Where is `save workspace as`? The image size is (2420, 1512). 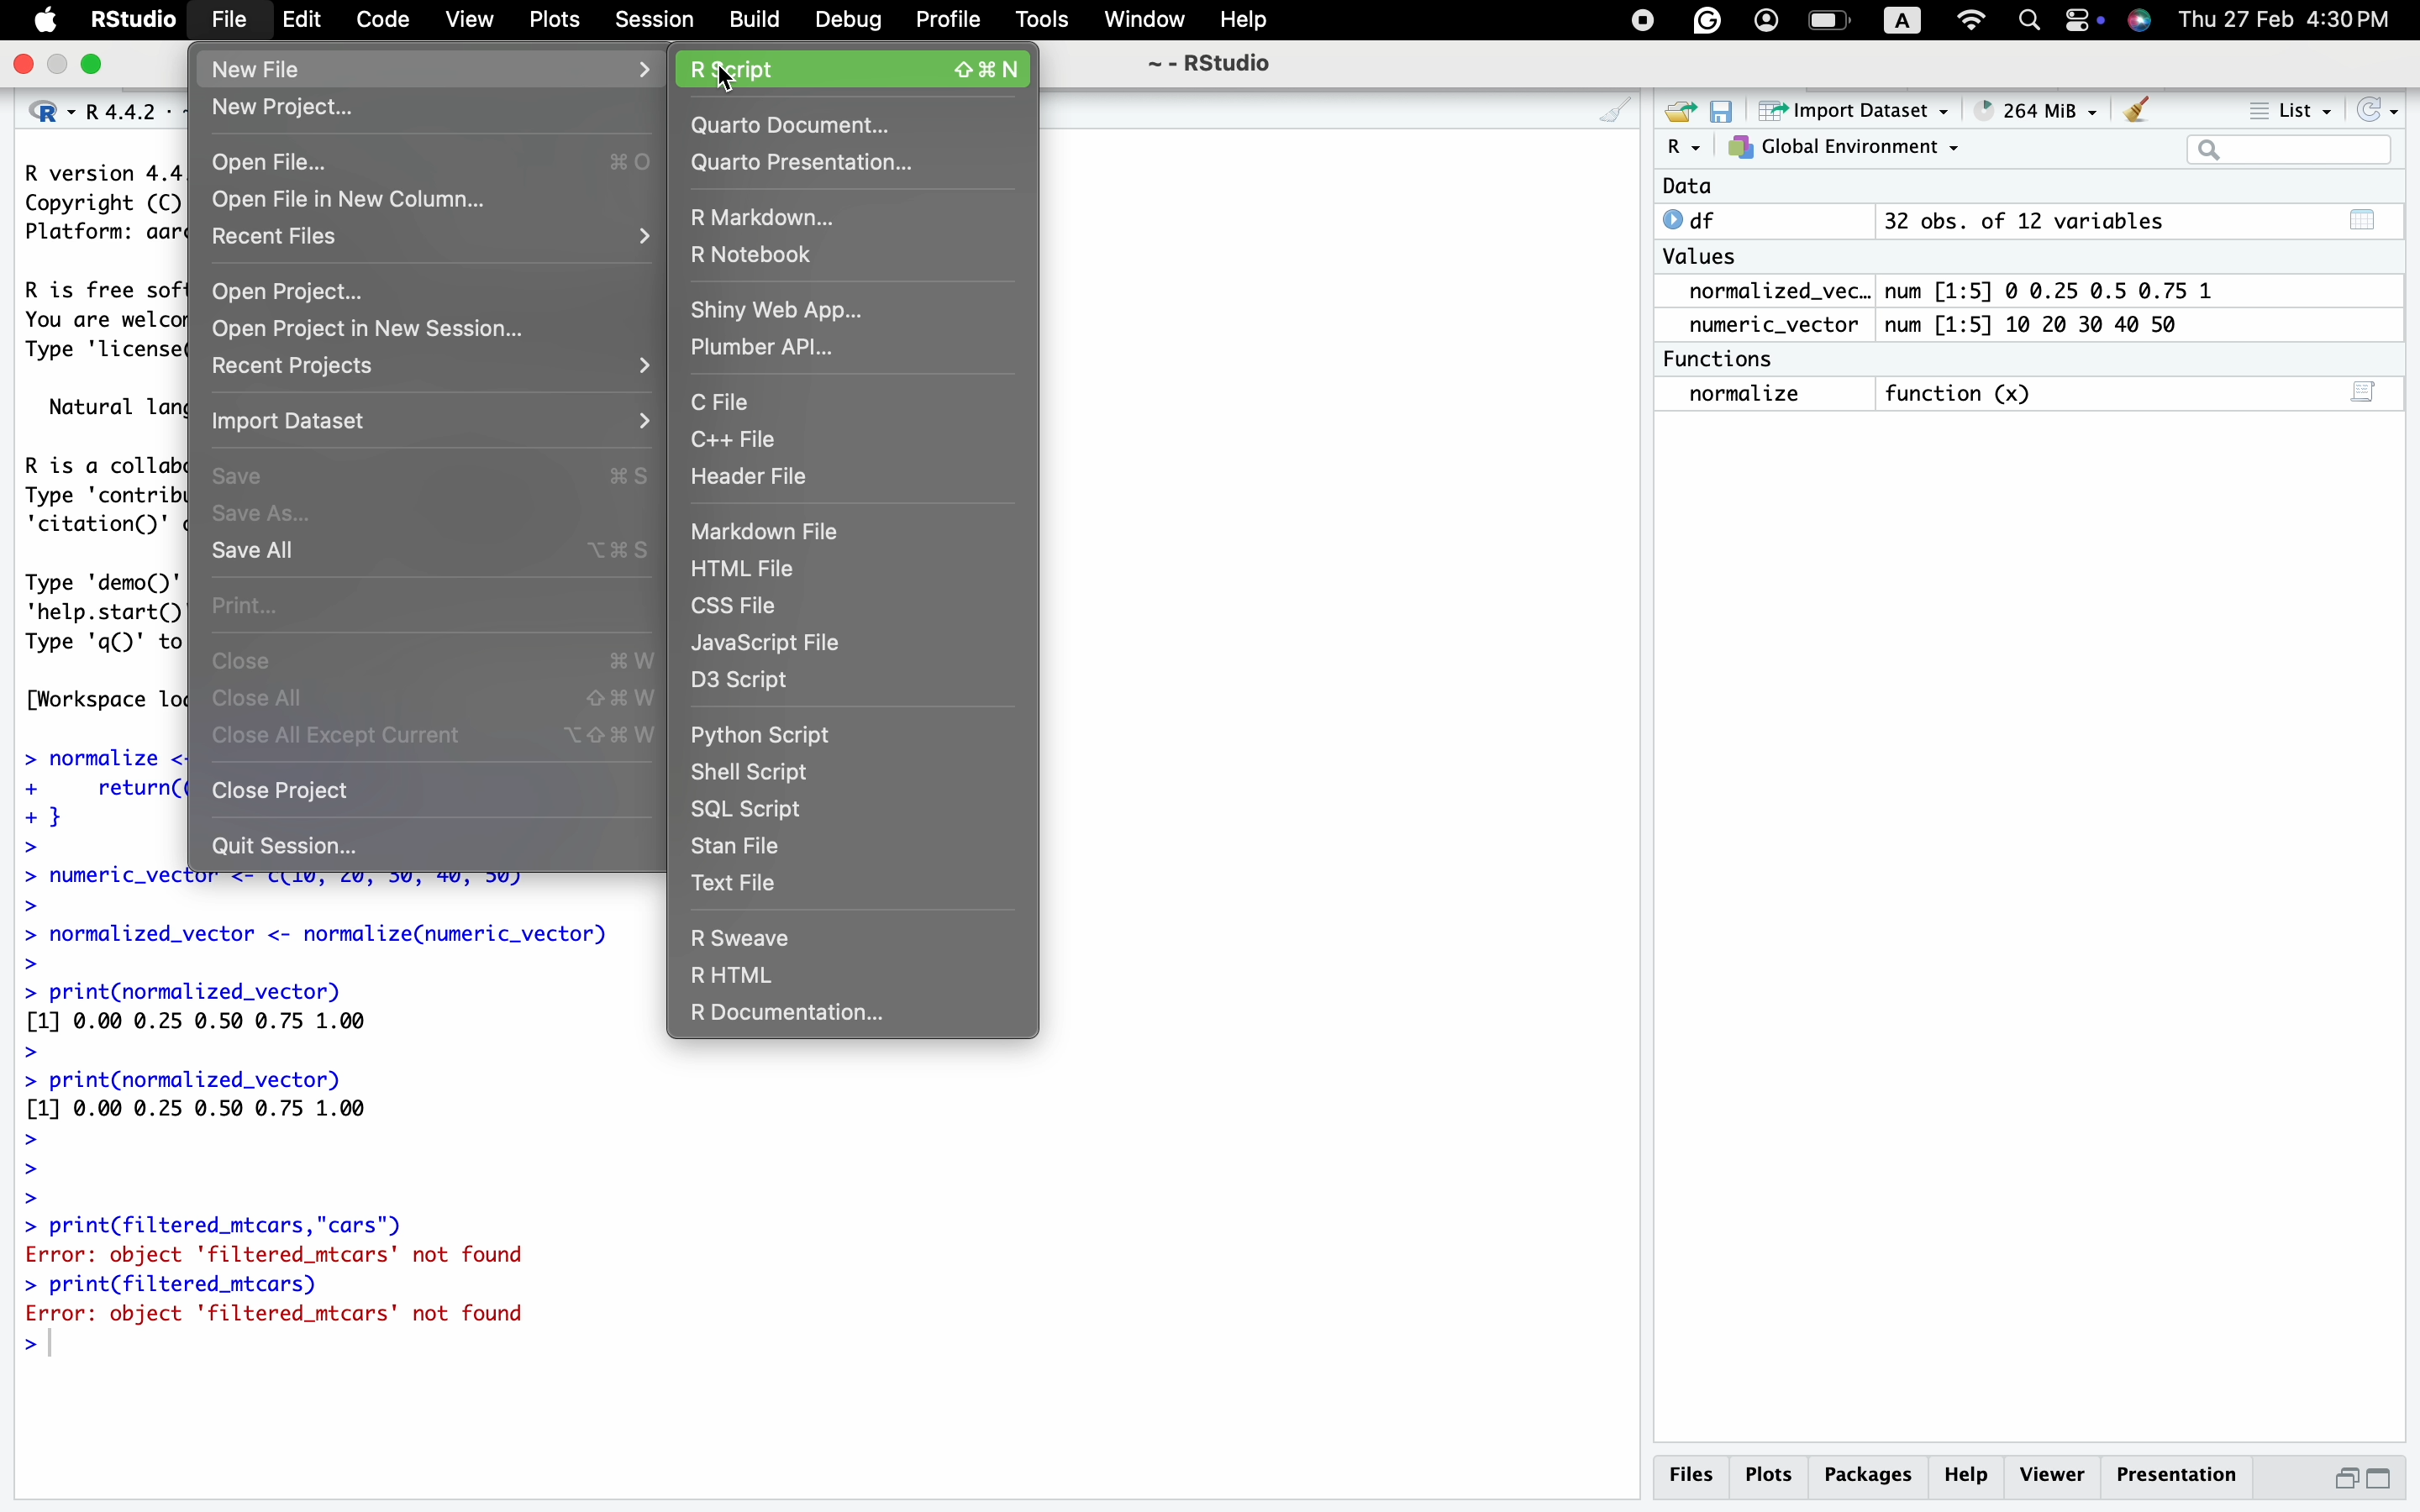 save workspace as is located at coordinates (1729, 112).